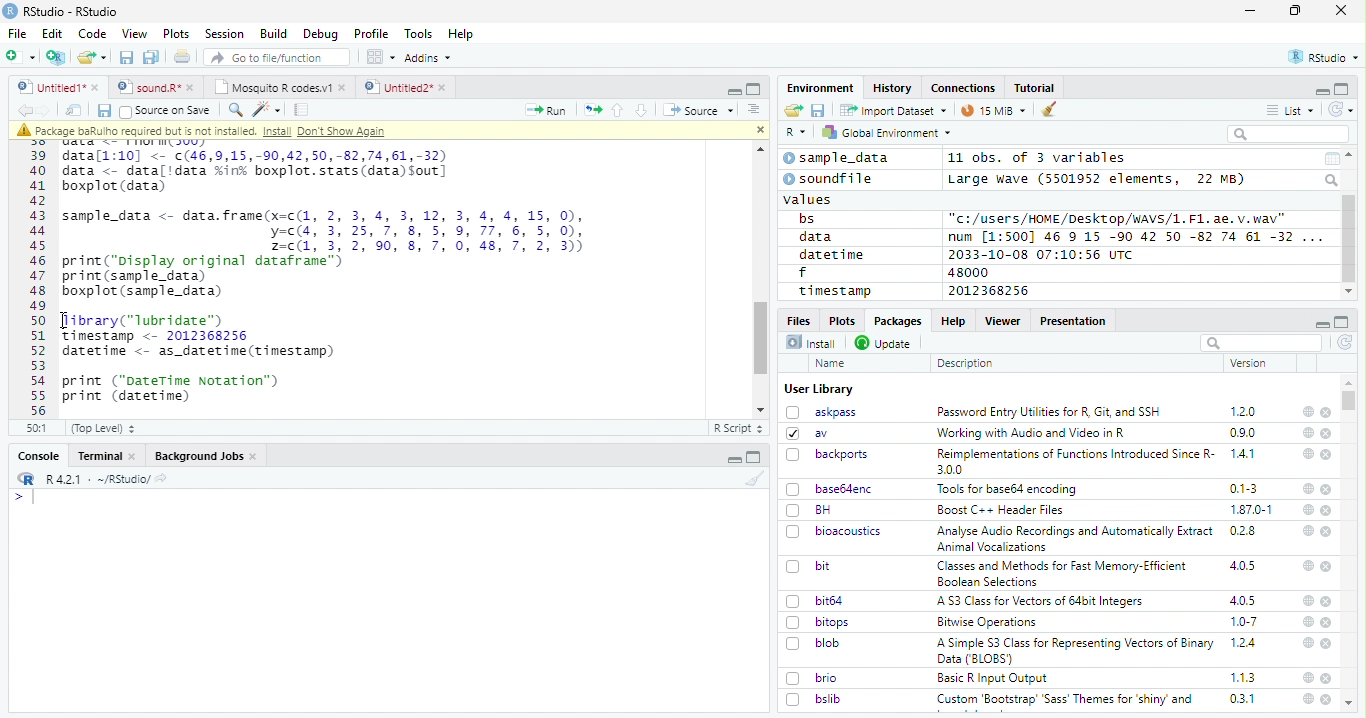 Image resolution: width=1366 pixels, height=718 pixels. What do you see at coordinates (754, 457) in the screenshot?
I see `Full screen` at bounding box center [754, 457].